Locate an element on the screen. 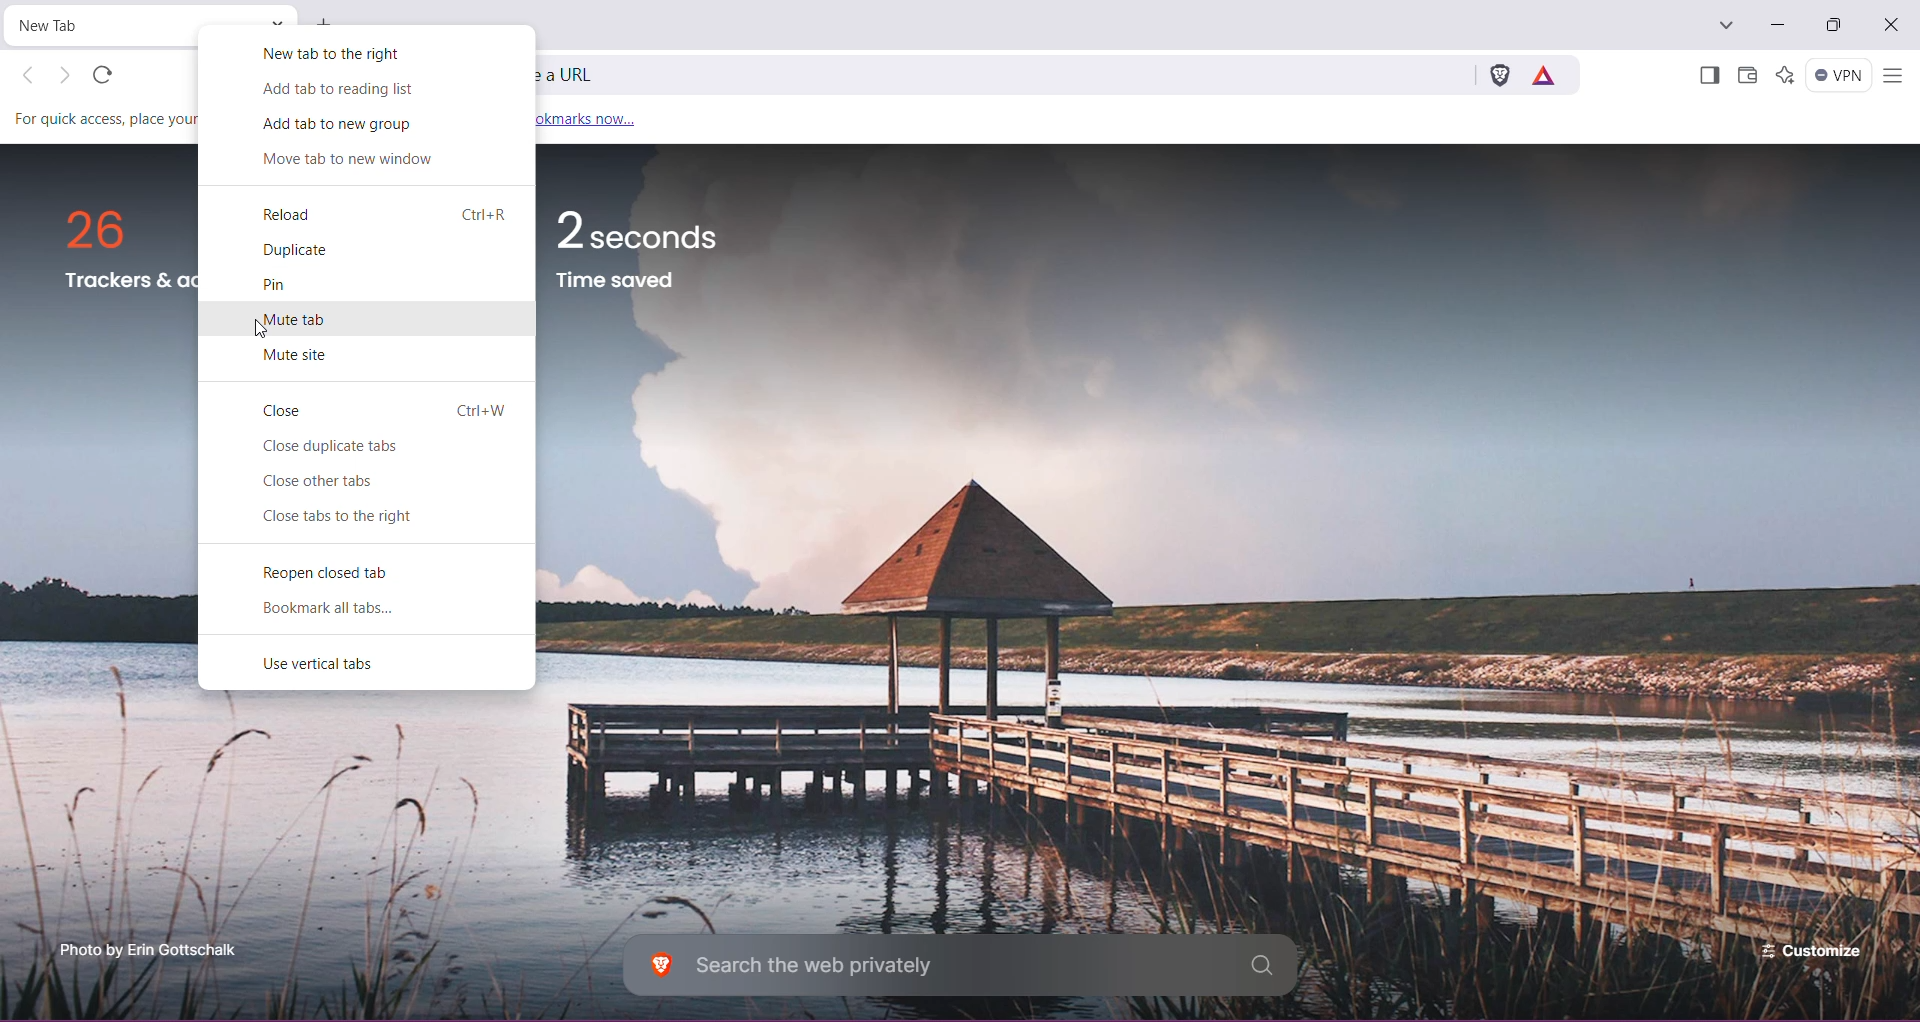 This screenshot has width=1920, height=1022.  is located at coordinates (325, 482).